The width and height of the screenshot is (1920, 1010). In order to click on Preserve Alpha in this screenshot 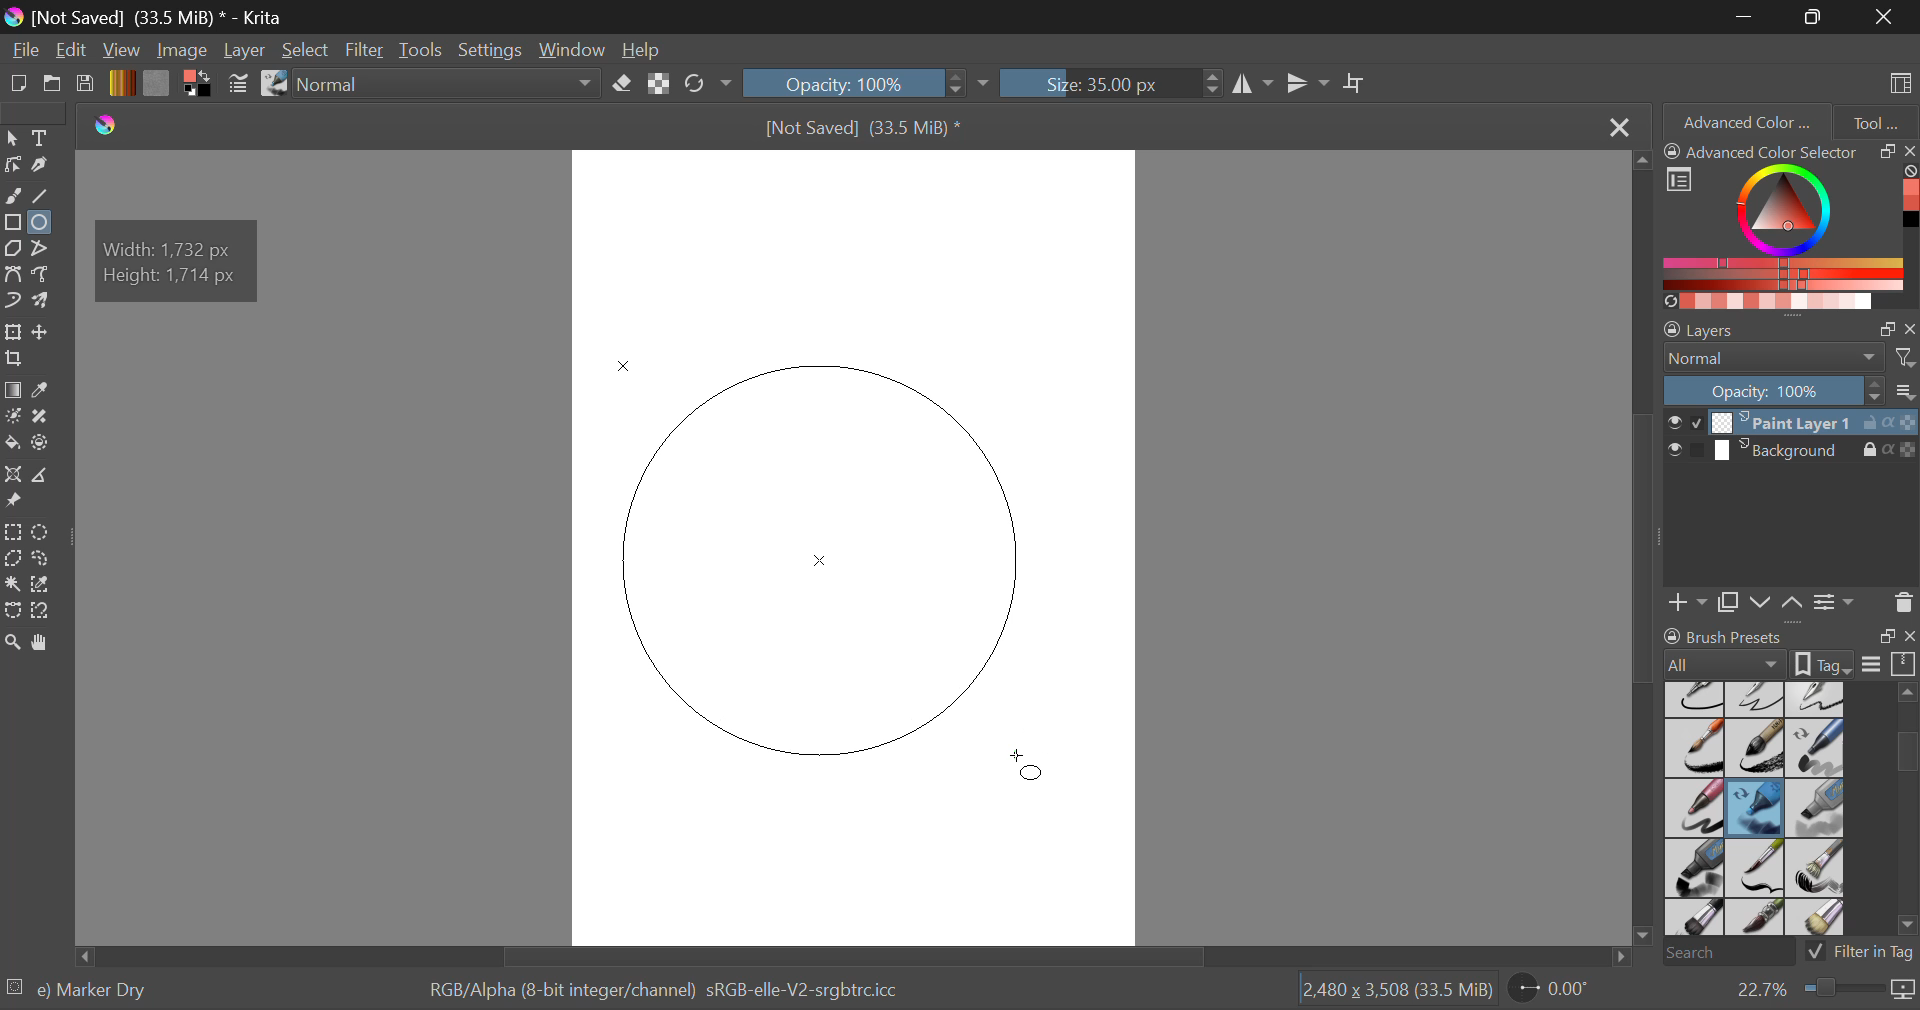, I will do `click(658, 84)`.